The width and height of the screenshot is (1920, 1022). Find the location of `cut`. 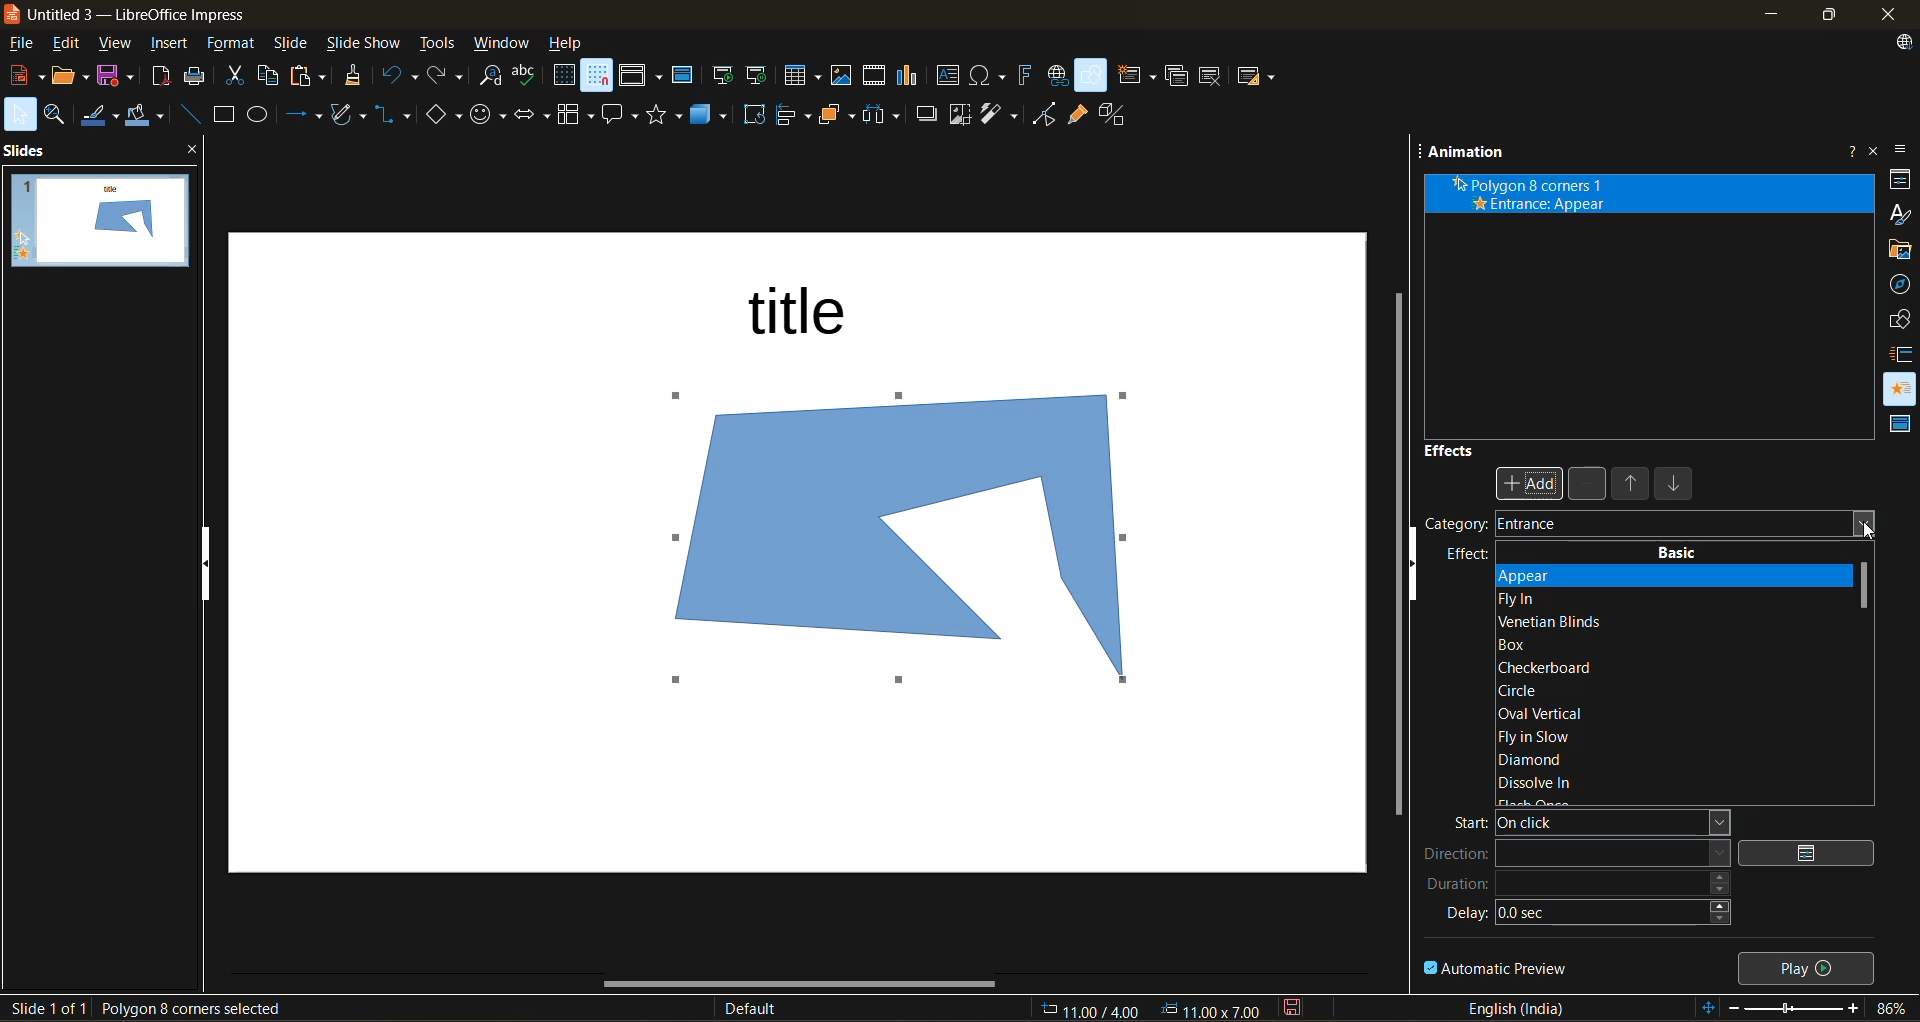

cut is located at coordinates (237, 77).